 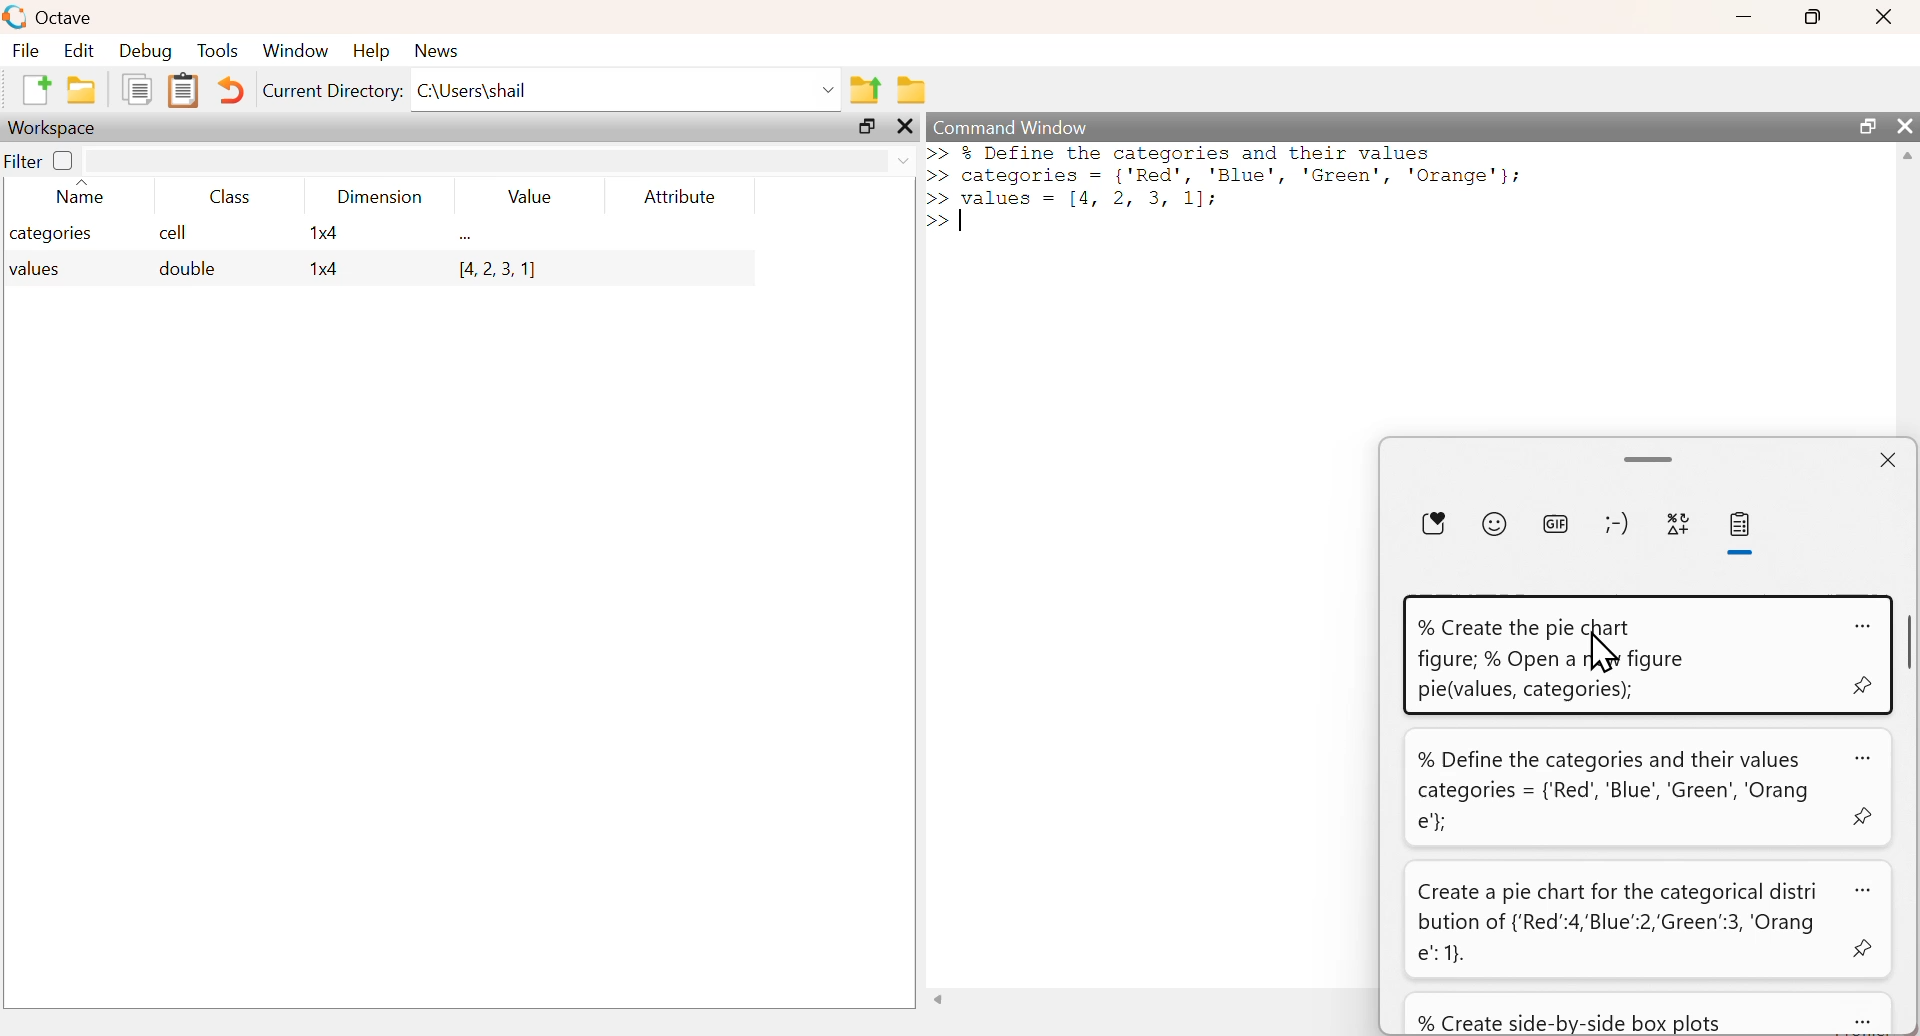 I want to click on New folder, so click(x=83, y=89).